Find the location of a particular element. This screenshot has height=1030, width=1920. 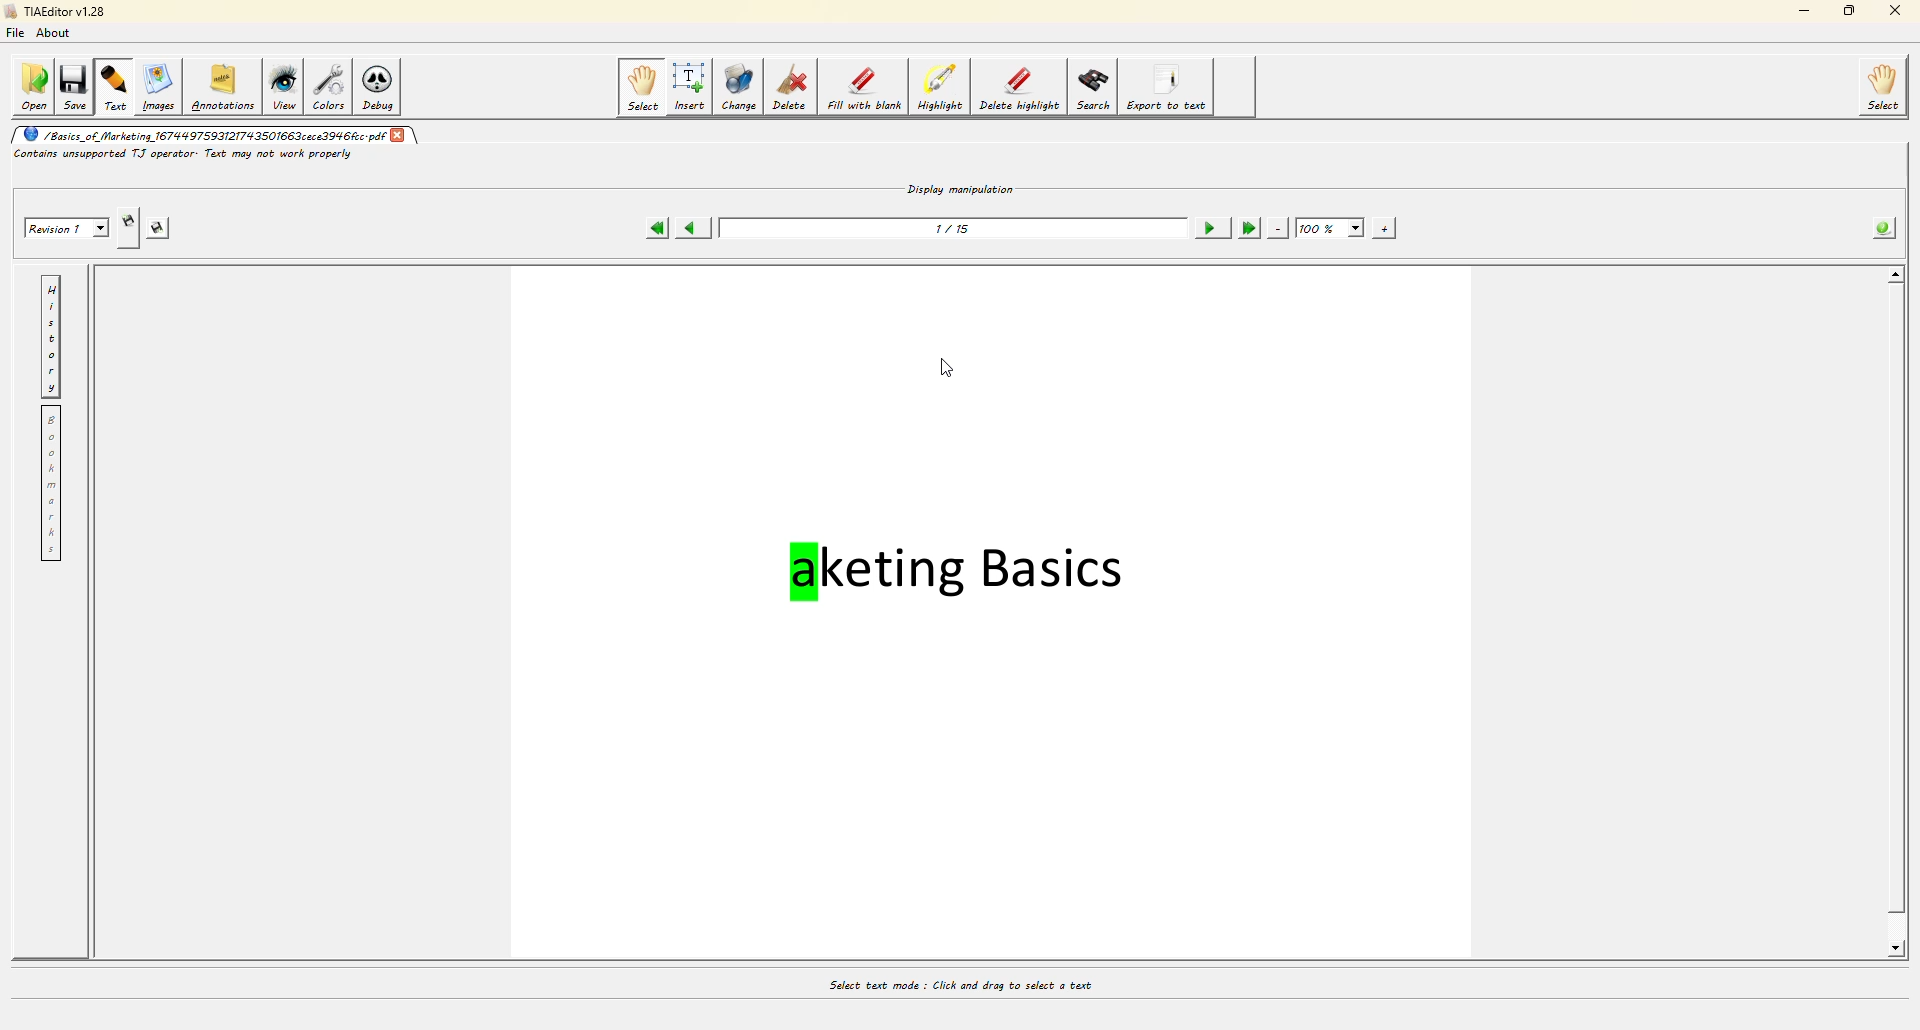

next page is located at coordinates (1207, 227).